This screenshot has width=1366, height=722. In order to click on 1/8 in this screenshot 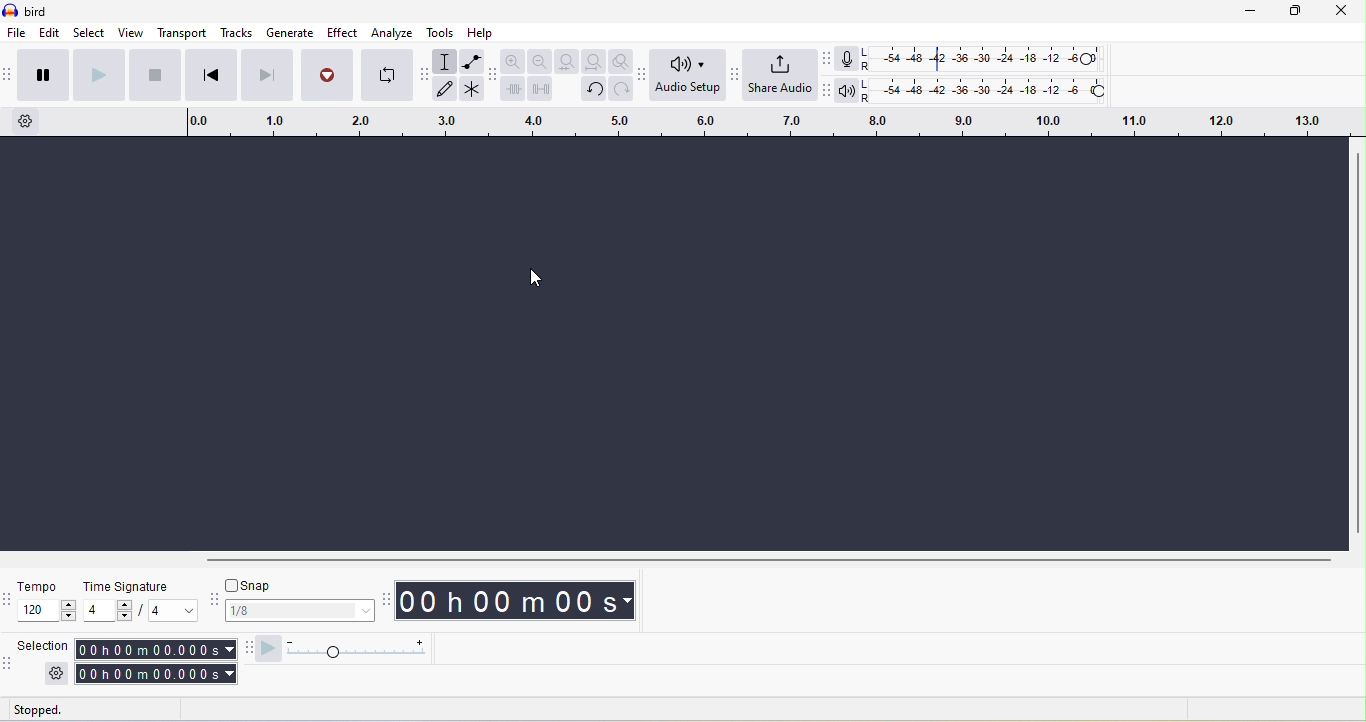, I will do `click(297, 612)`.